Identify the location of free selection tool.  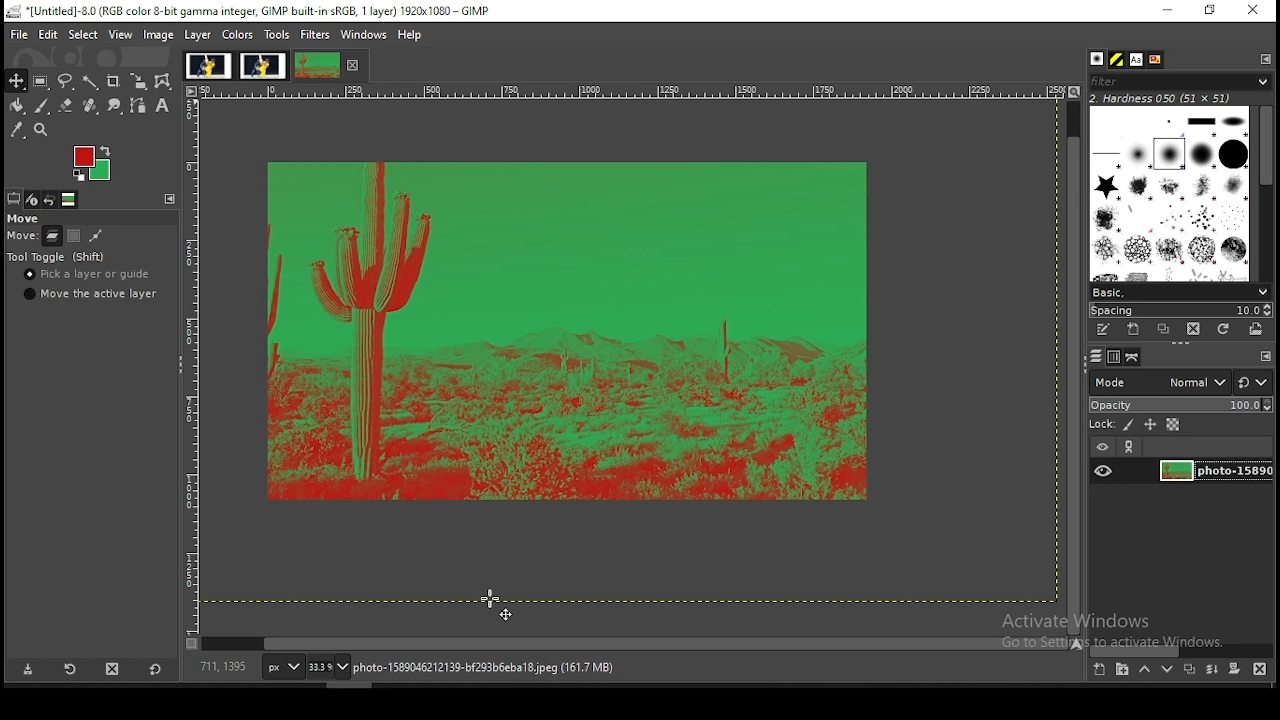
(65, 81).